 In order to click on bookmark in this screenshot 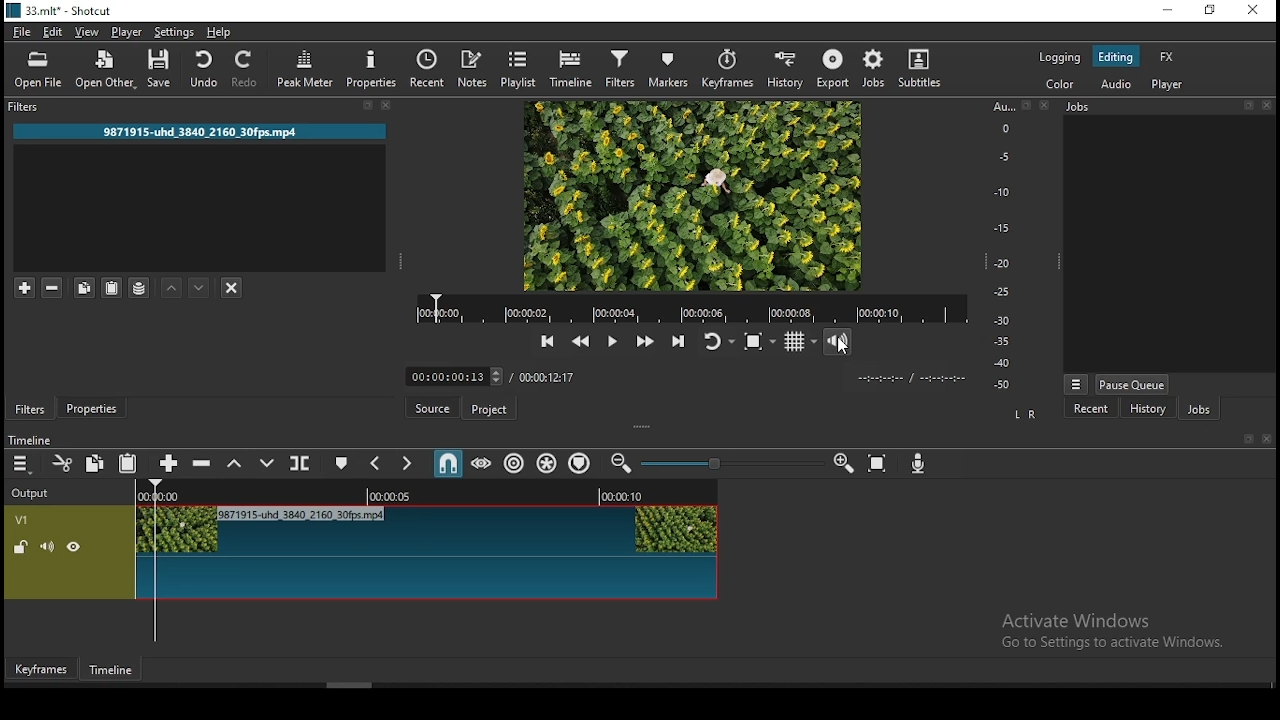, I will do `click(1243, 110)`.